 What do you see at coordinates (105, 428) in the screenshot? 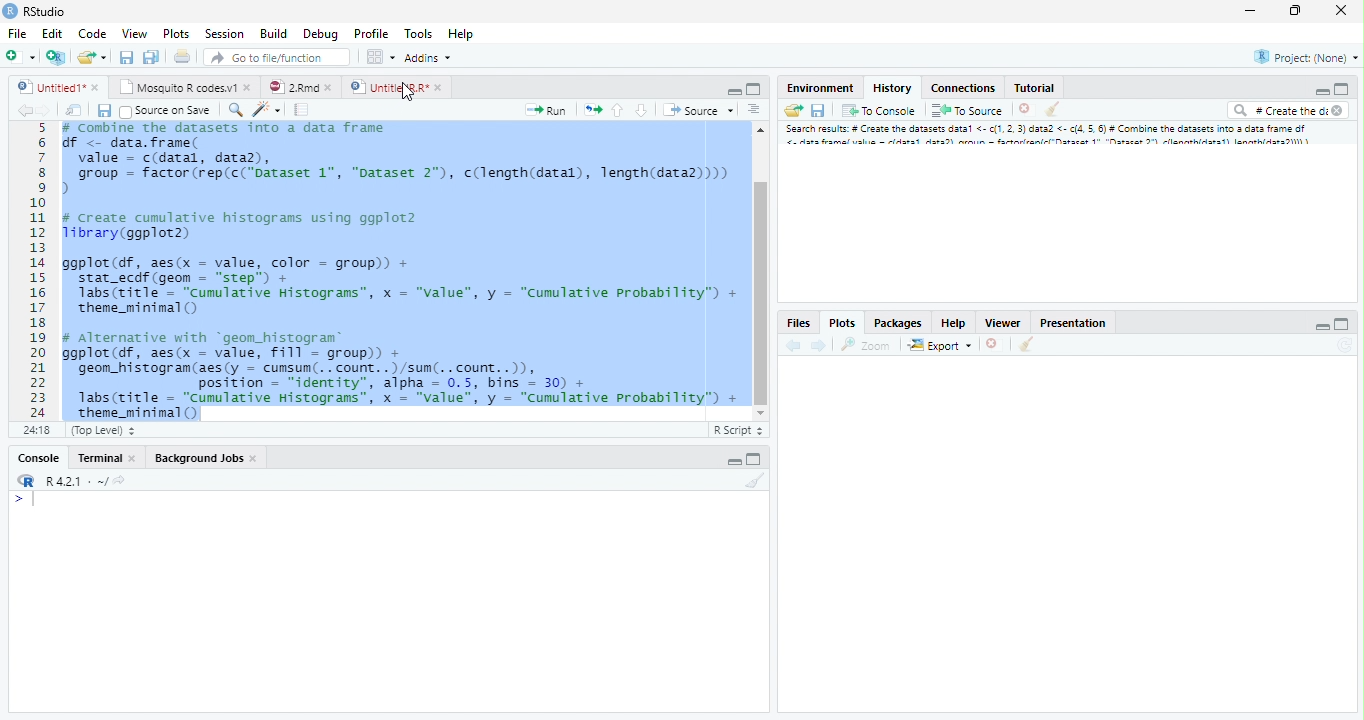
I see `Top level` at bounding box center [105, 428].